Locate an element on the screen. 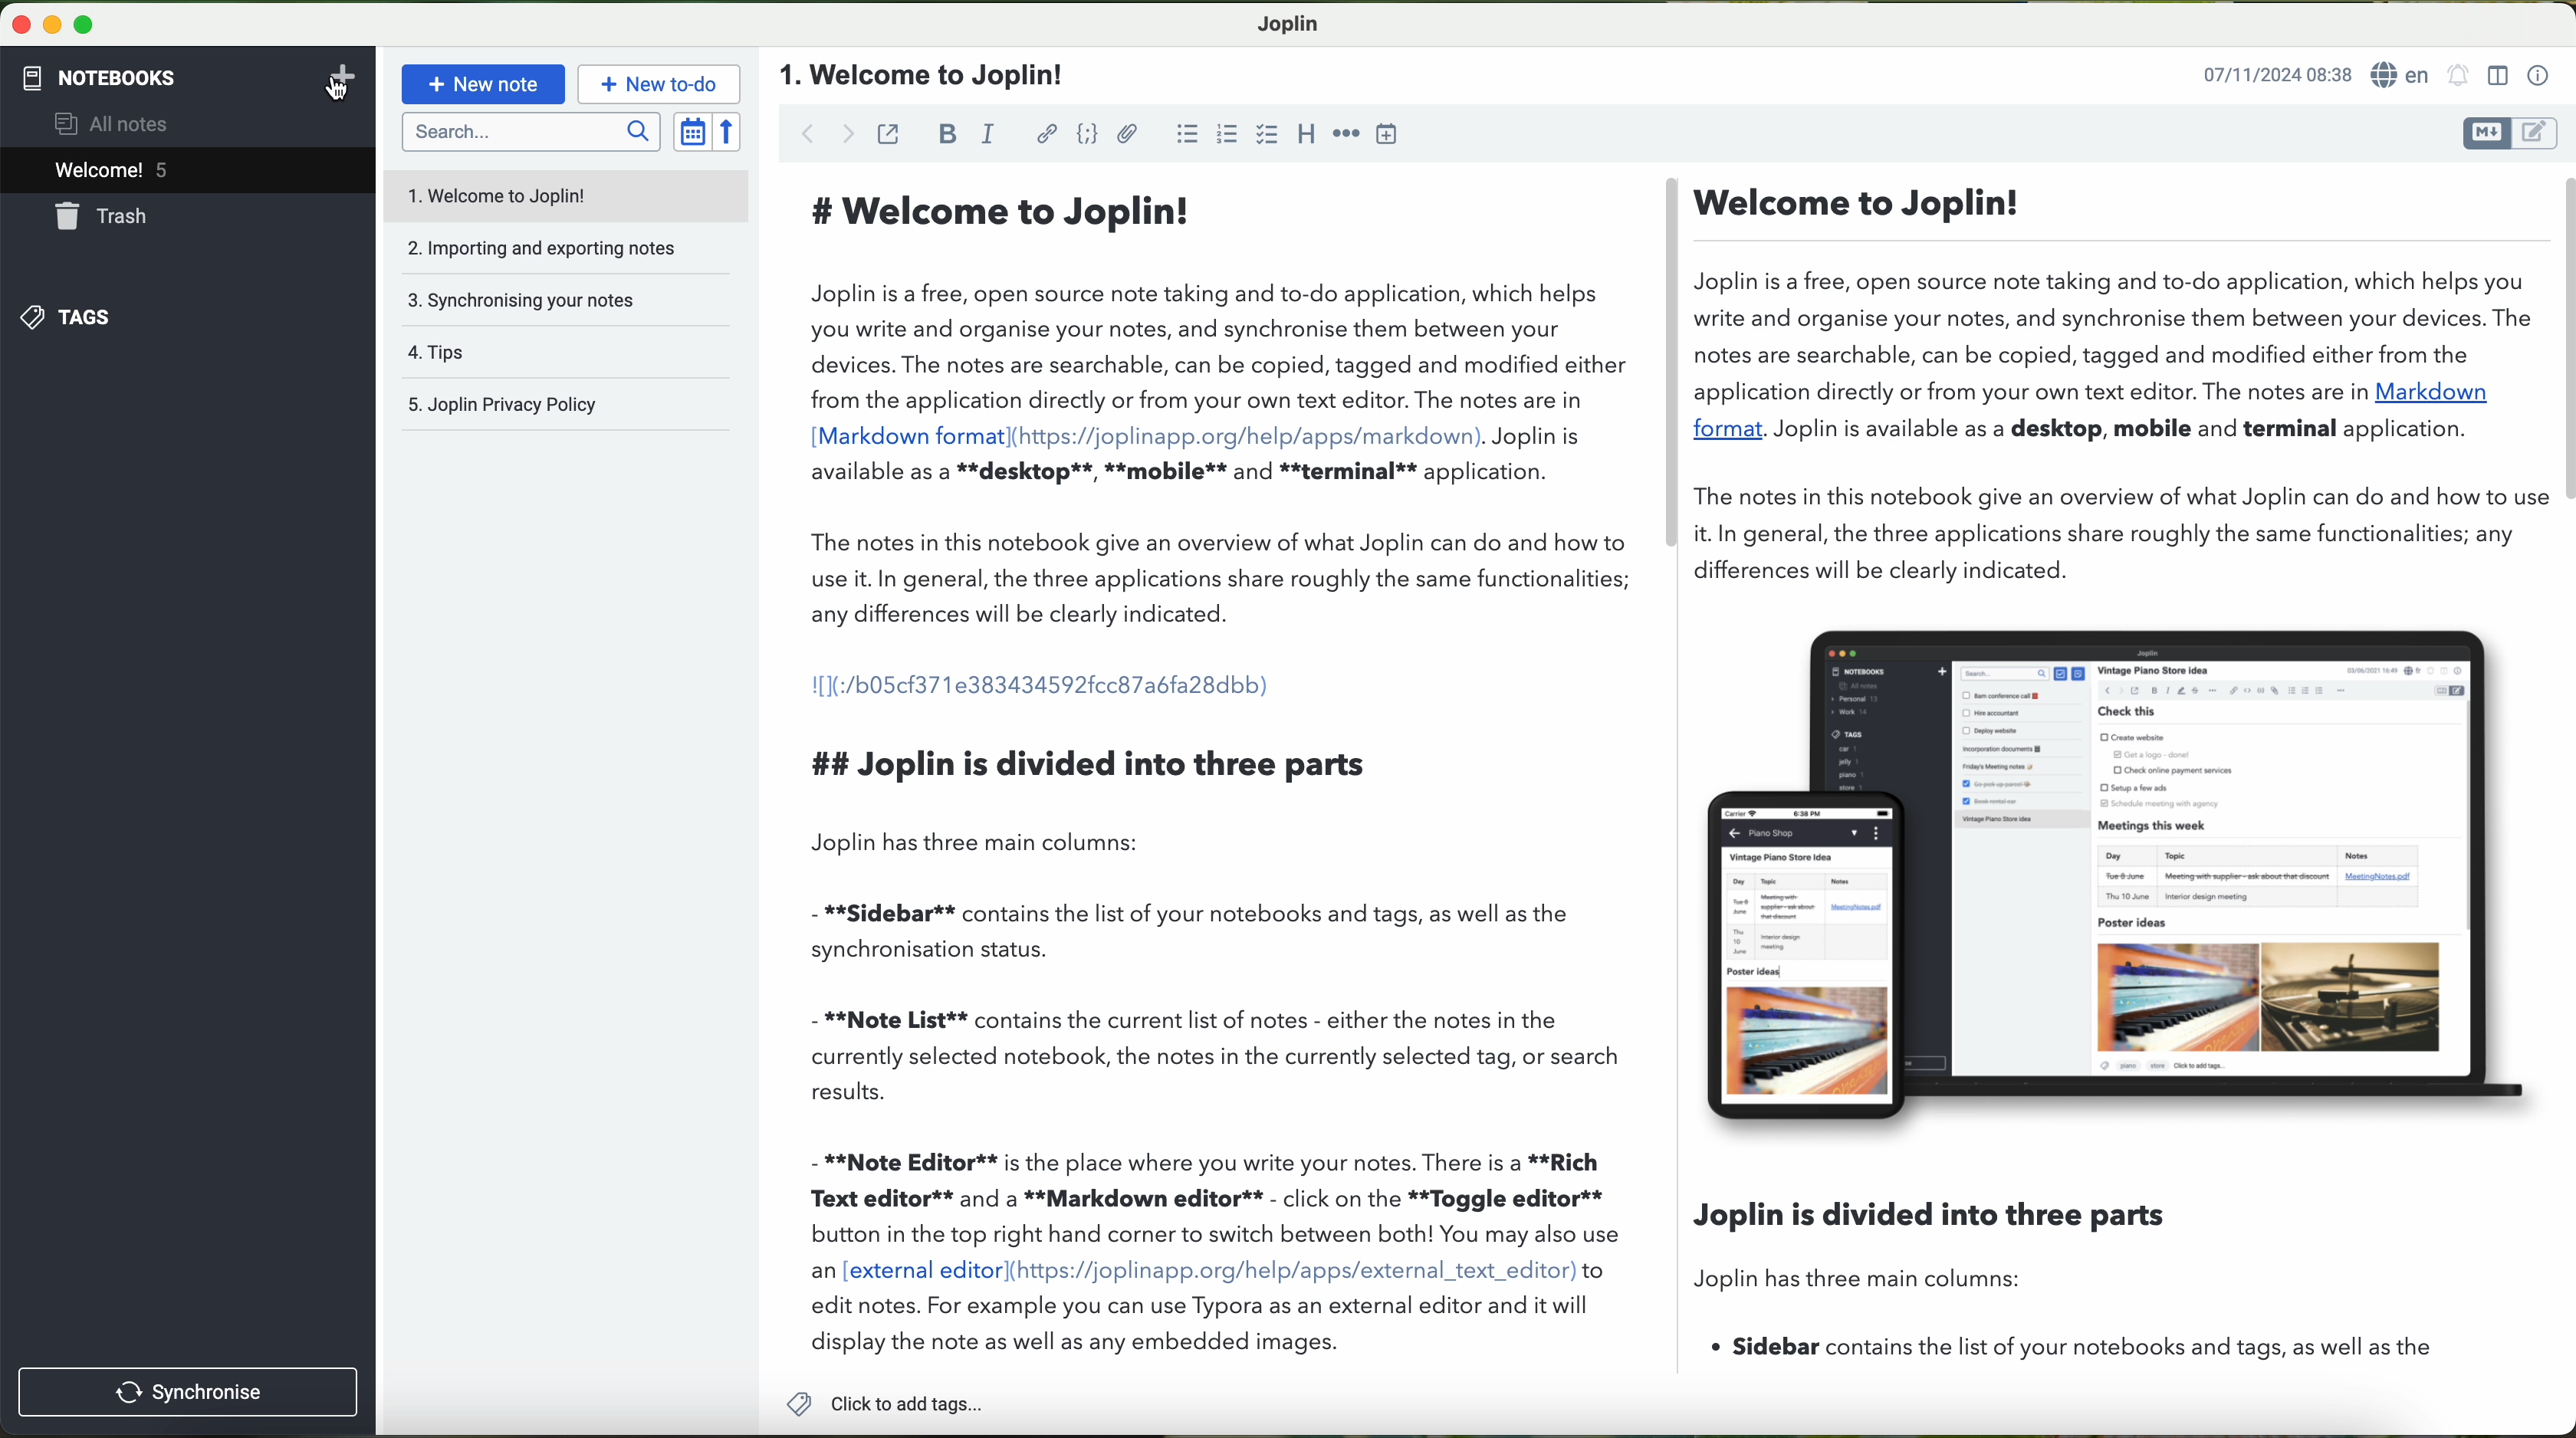 Image resolution: width=2576 pixels, height=1438 pixels. new to-do button is located at coordinates (662, 83).